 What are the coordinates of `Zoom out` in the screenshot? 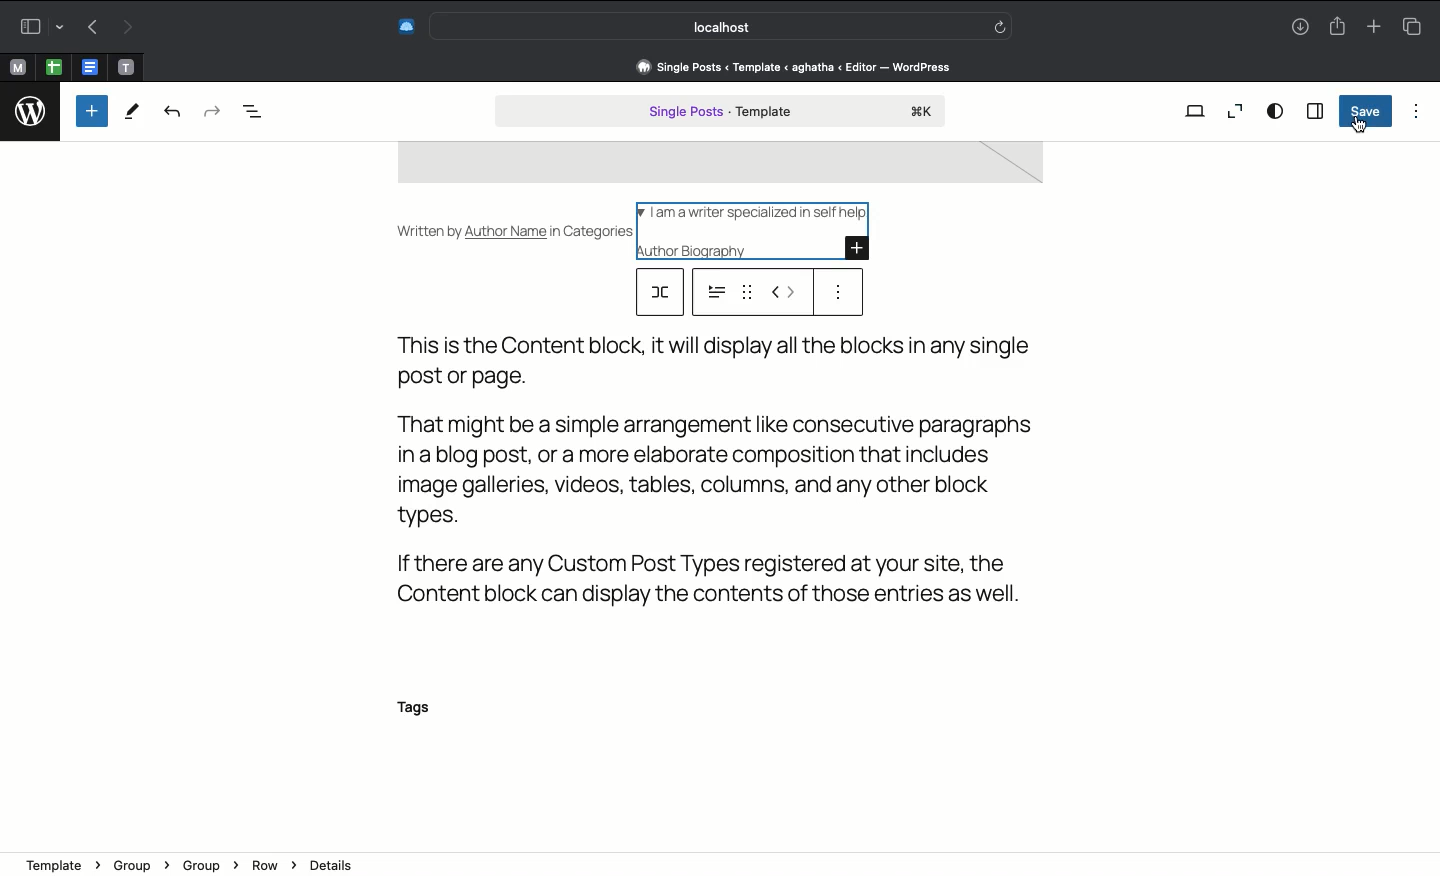 It's located at (1235, 111).